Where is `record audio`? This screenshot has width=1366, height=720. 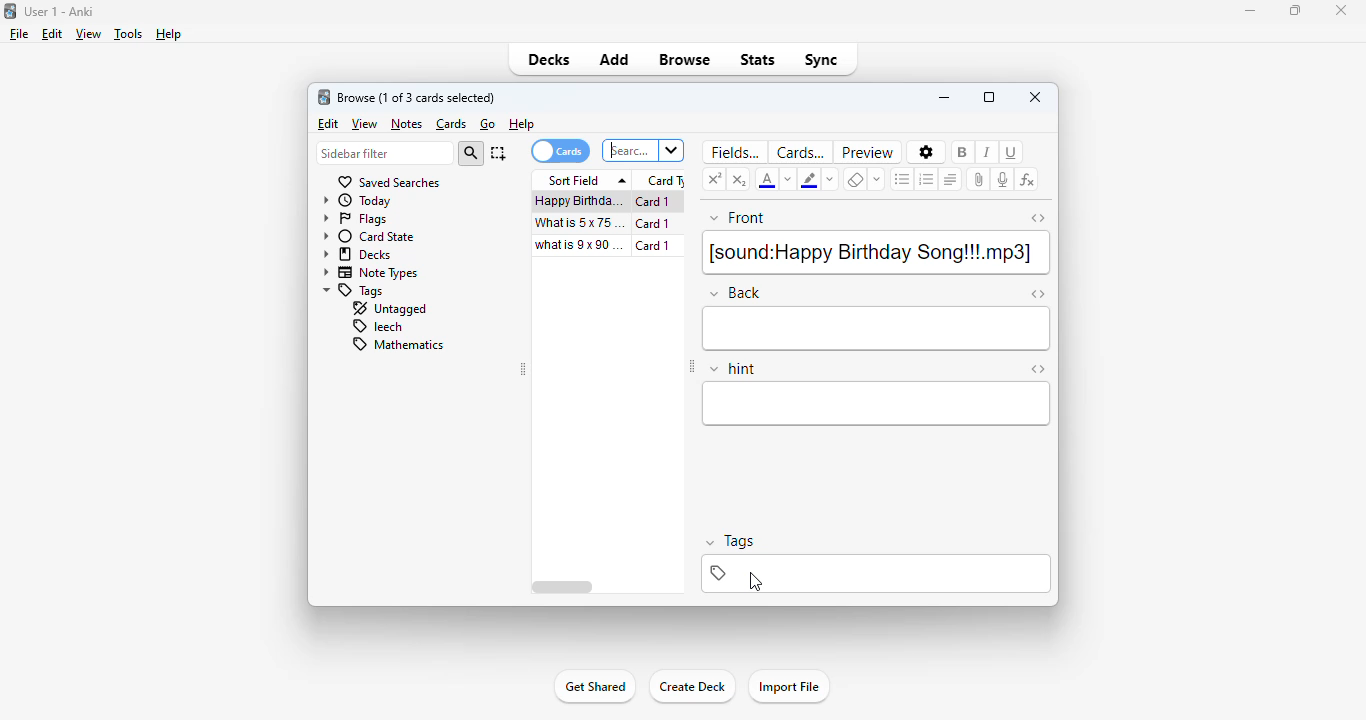
record audio is located at coordinates (1003, 179).